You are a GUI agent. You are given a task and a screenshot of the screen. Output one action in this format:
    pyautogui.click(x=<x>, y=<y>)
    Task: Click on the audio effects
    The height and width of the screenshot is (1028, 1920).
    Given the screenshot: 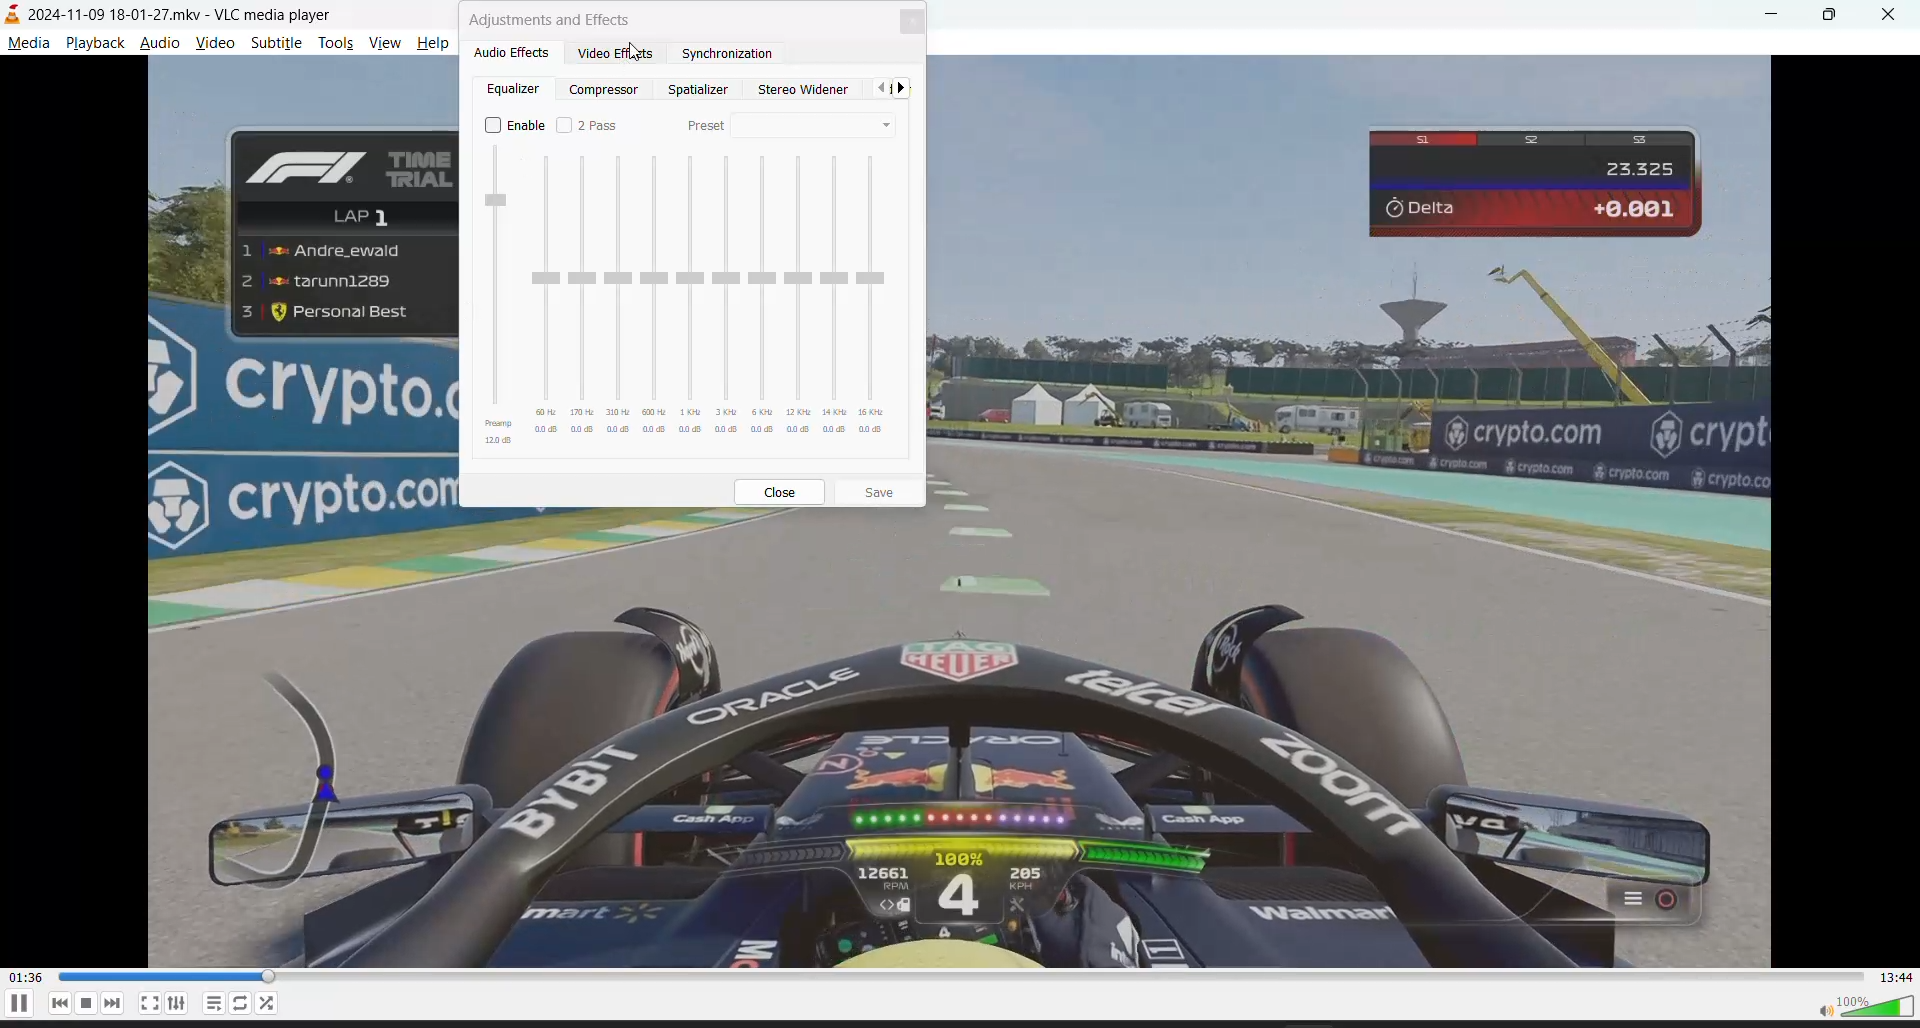 What is the action you would take?
    pyautogui.click(x=512, y=53)
    